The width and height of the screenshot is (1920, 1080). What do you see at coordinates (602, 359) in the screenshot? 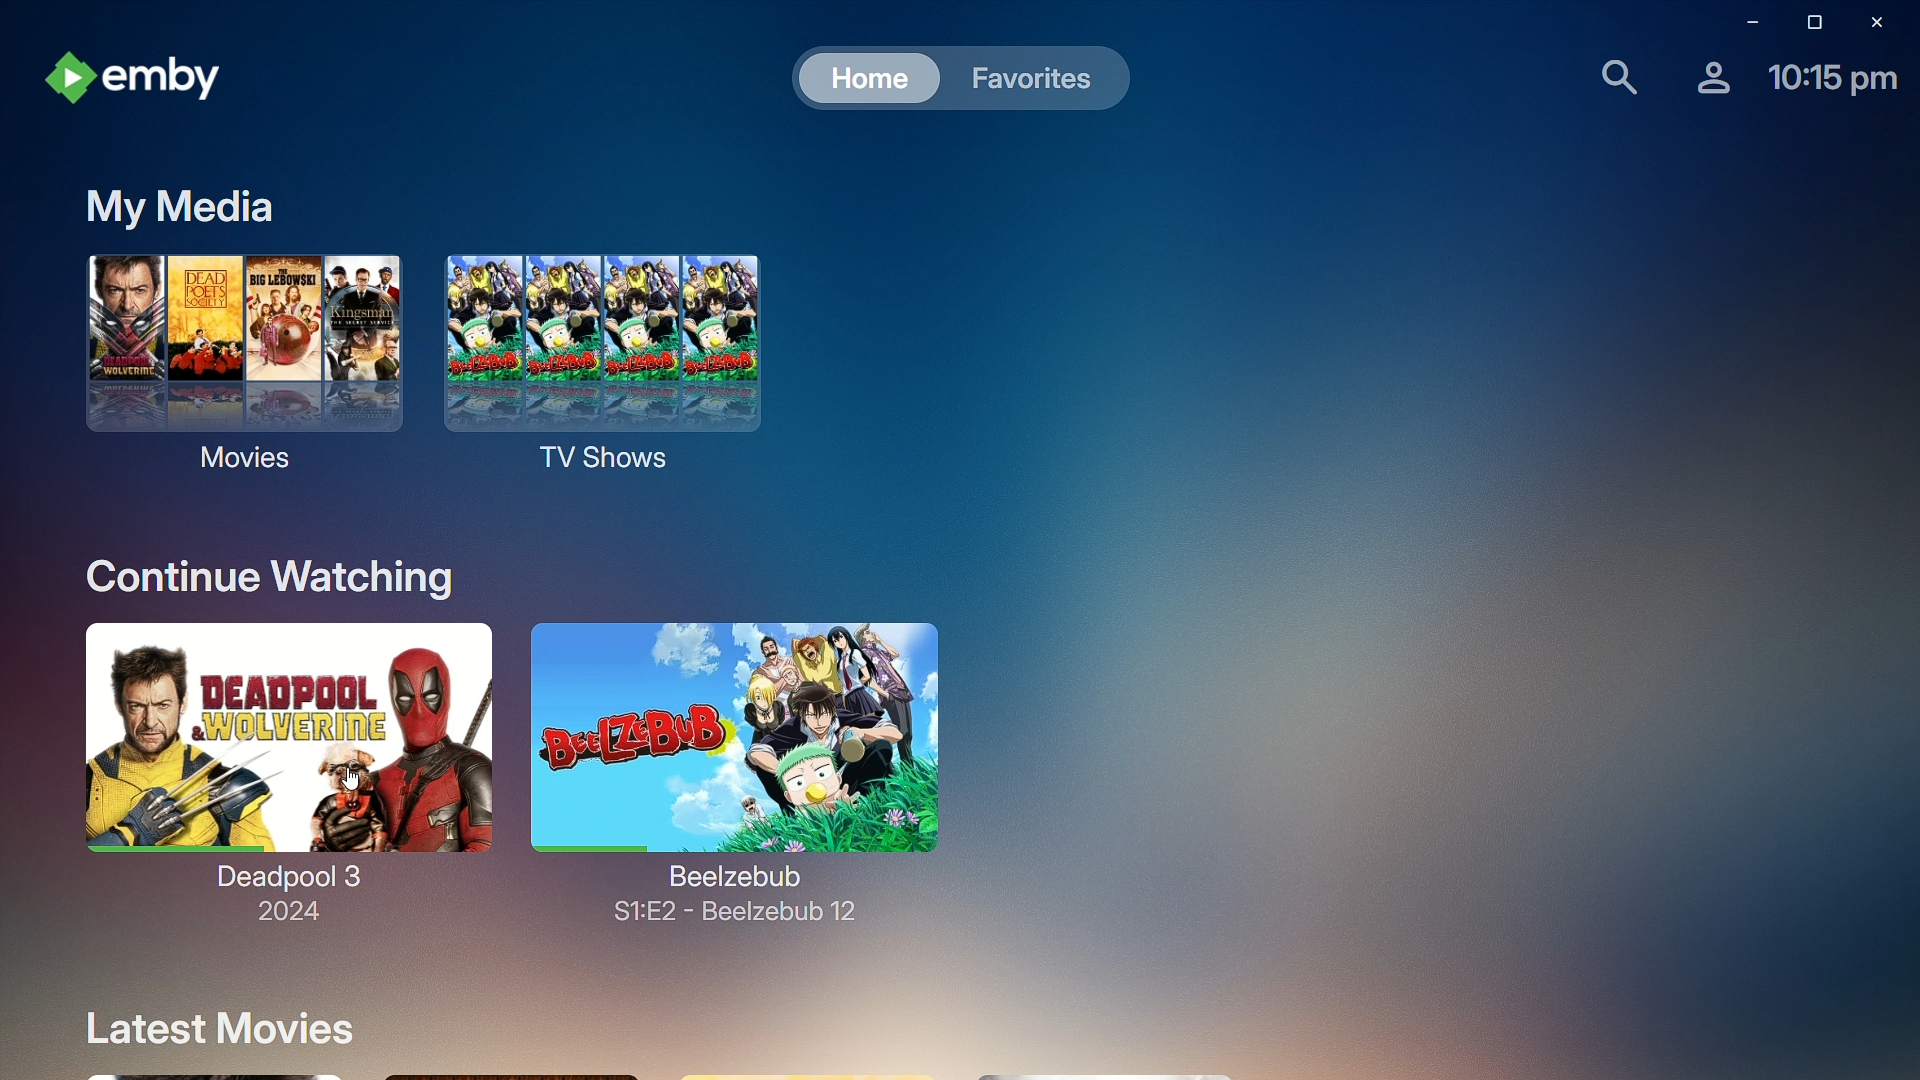
I see `TV Shows` at bounding box center [602, 359].